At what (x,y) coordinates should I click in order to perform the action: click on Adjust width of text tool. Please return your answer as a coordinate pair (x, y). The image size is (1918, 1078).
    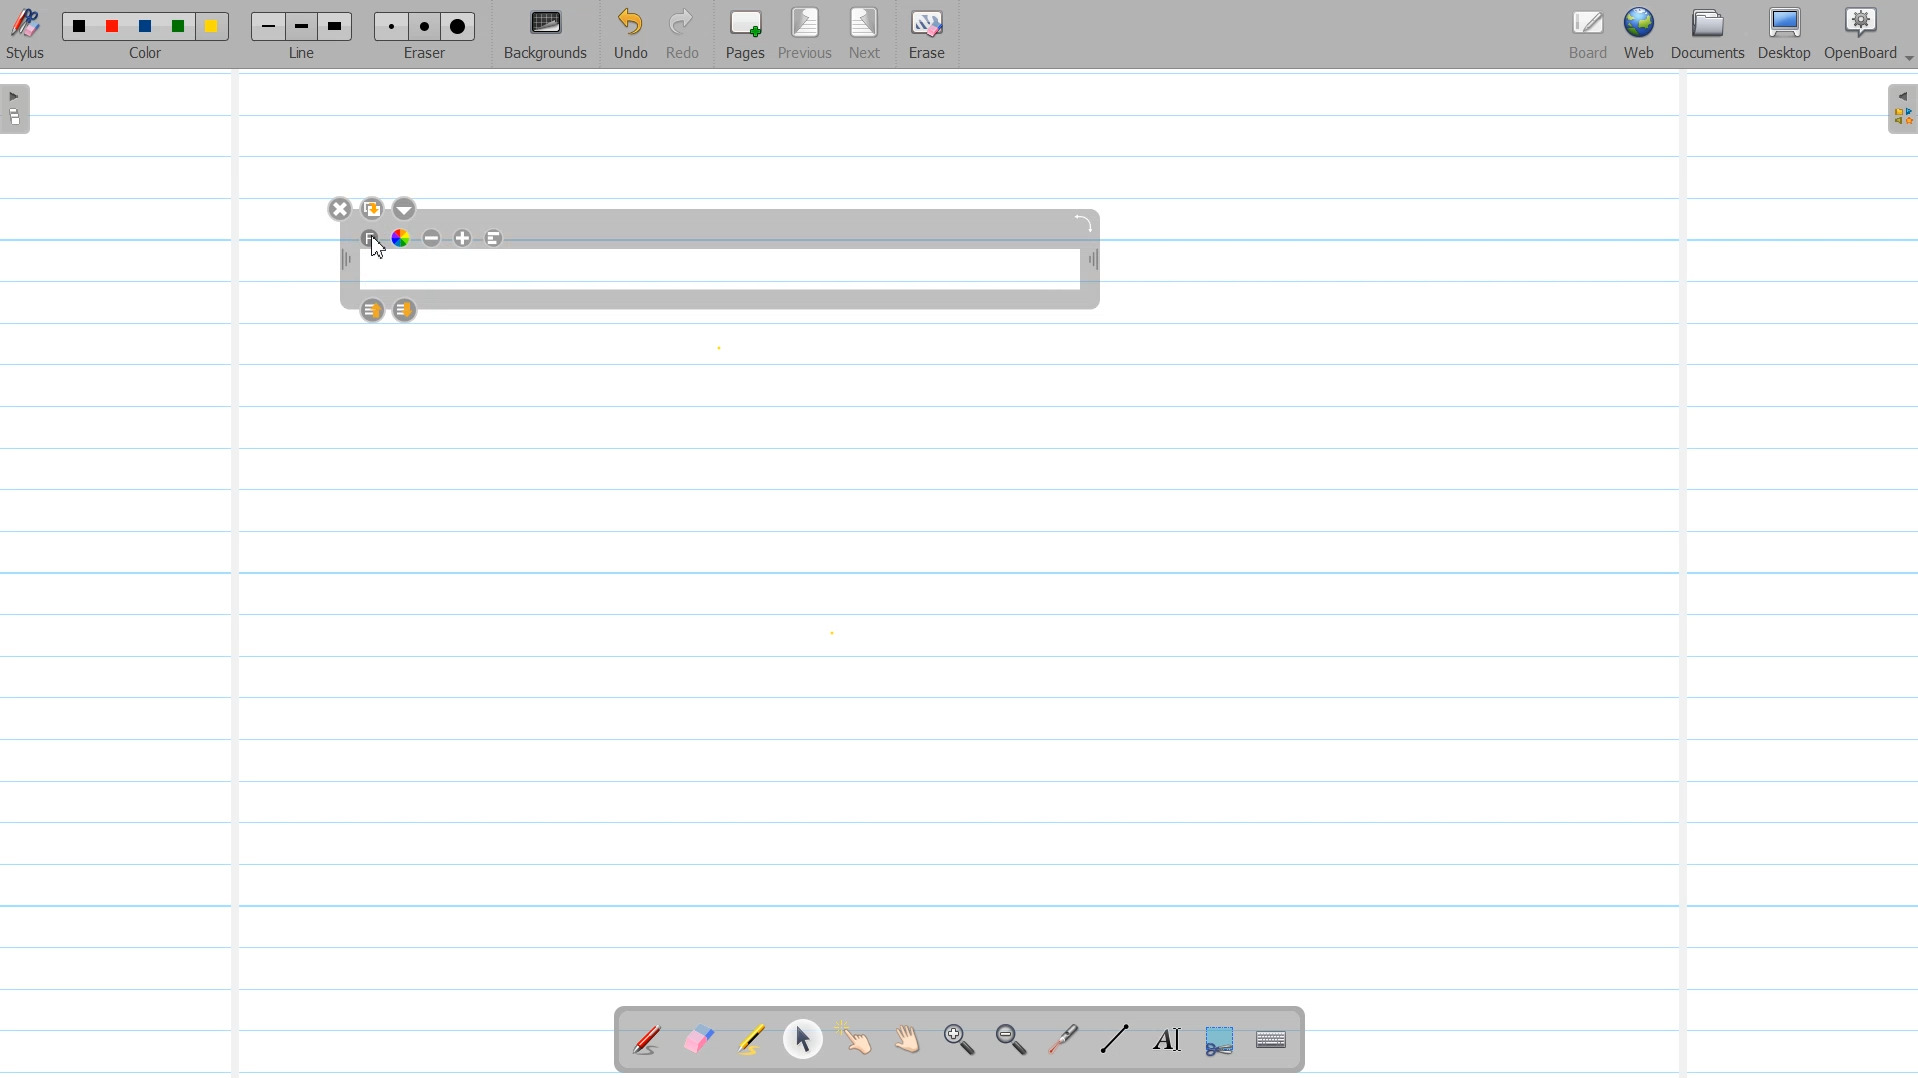
    Looking at the image, I should click on (1094, 262).